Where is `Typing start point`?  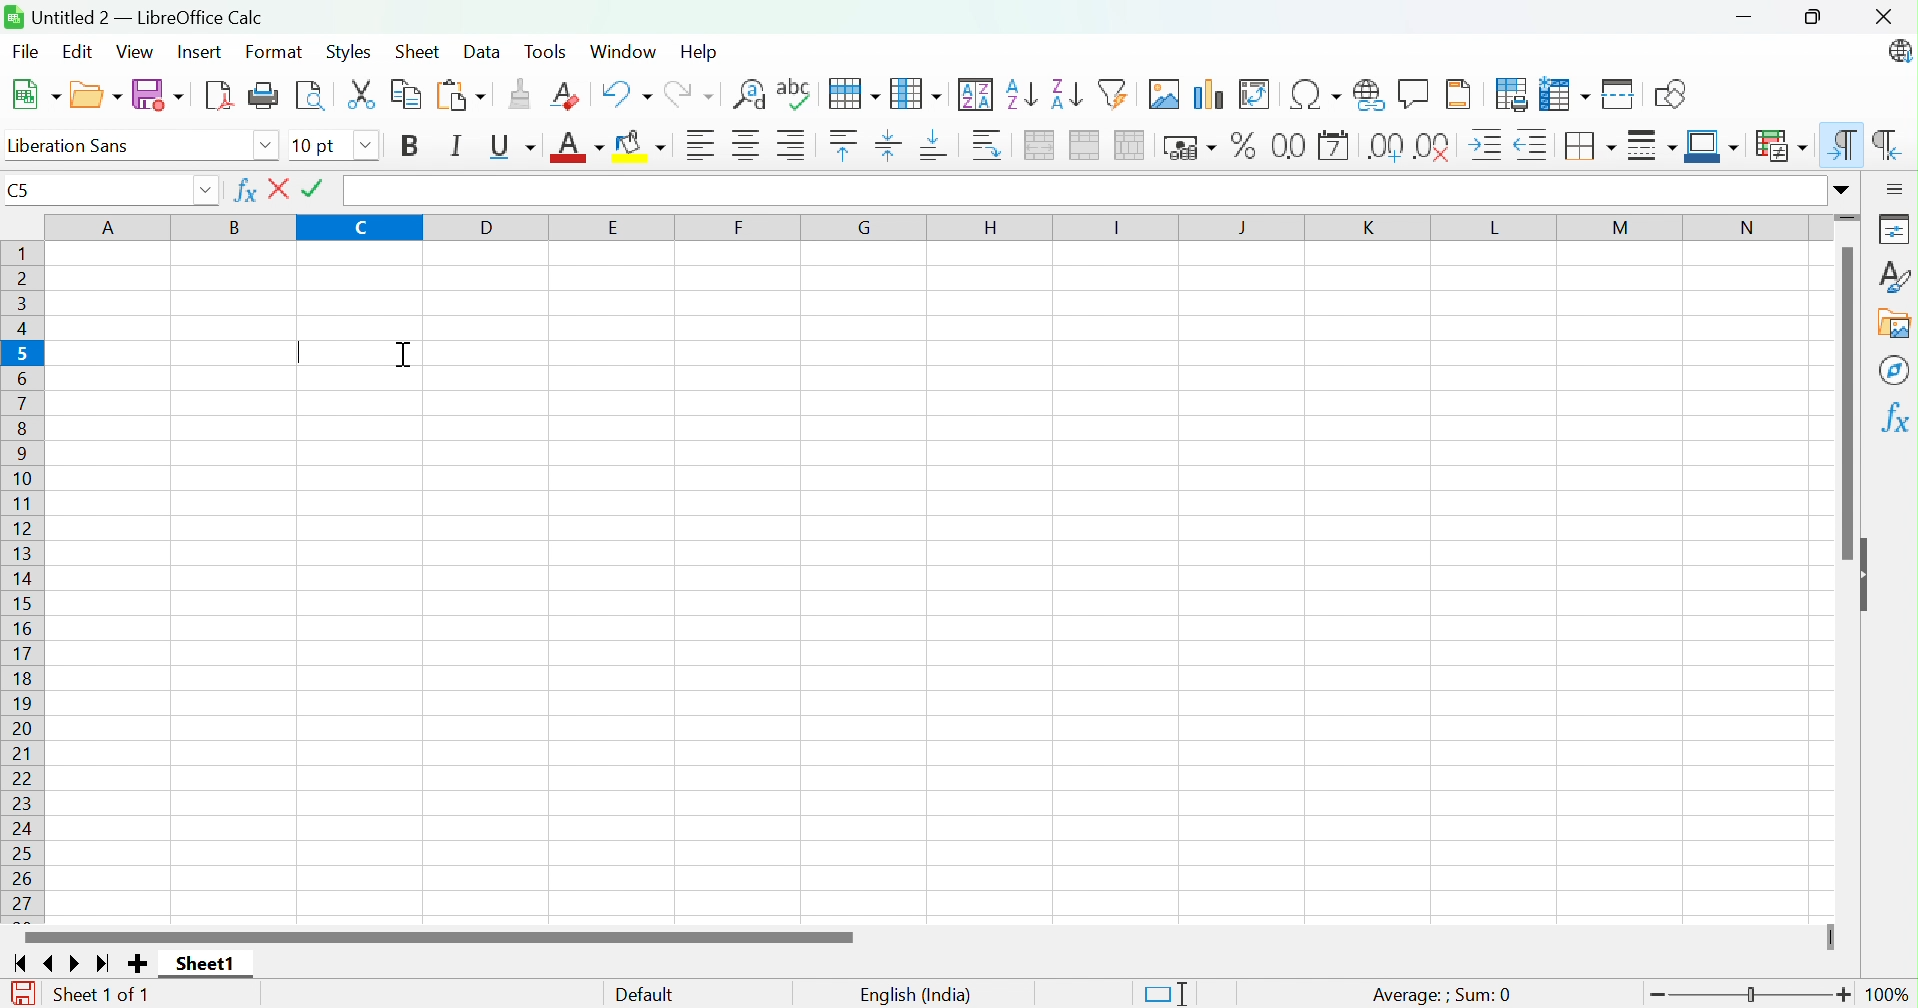 Typing start point is located at coordinates (299, 356).